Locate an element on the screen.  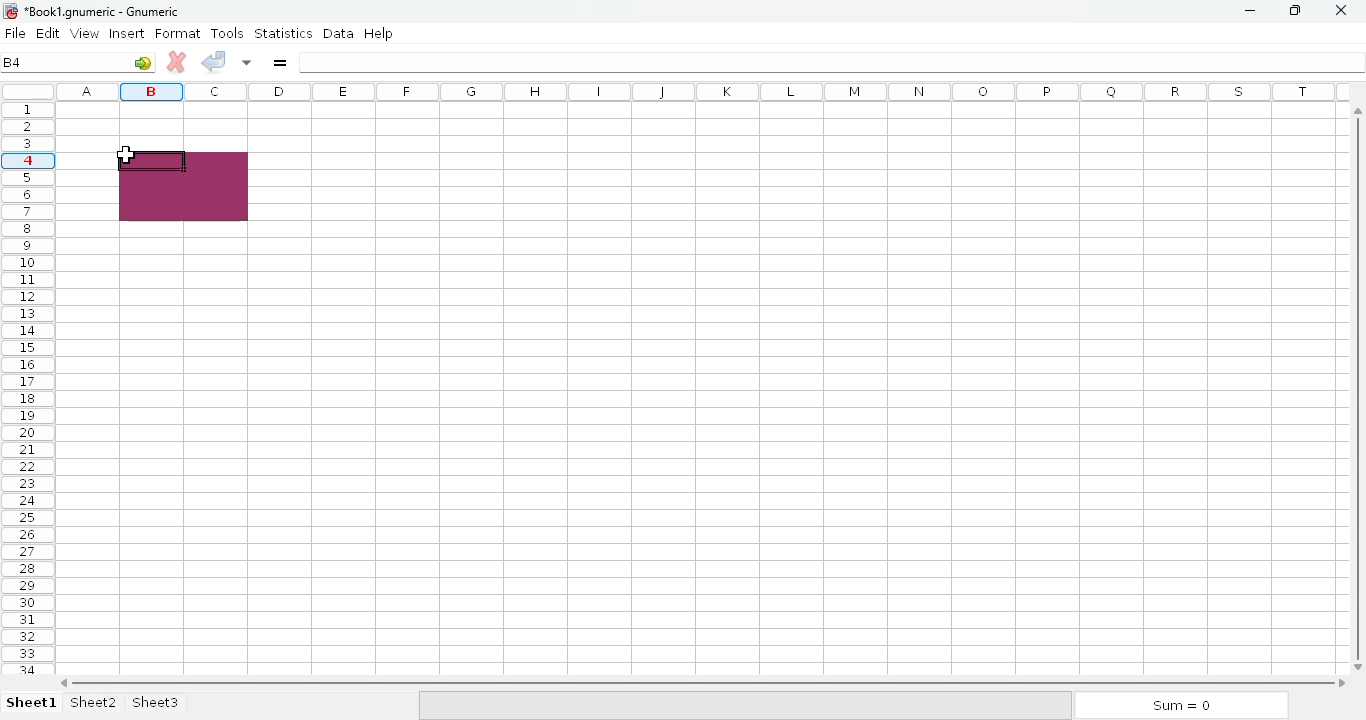
vertical scroll bar is located at coordinates (1354, 386).